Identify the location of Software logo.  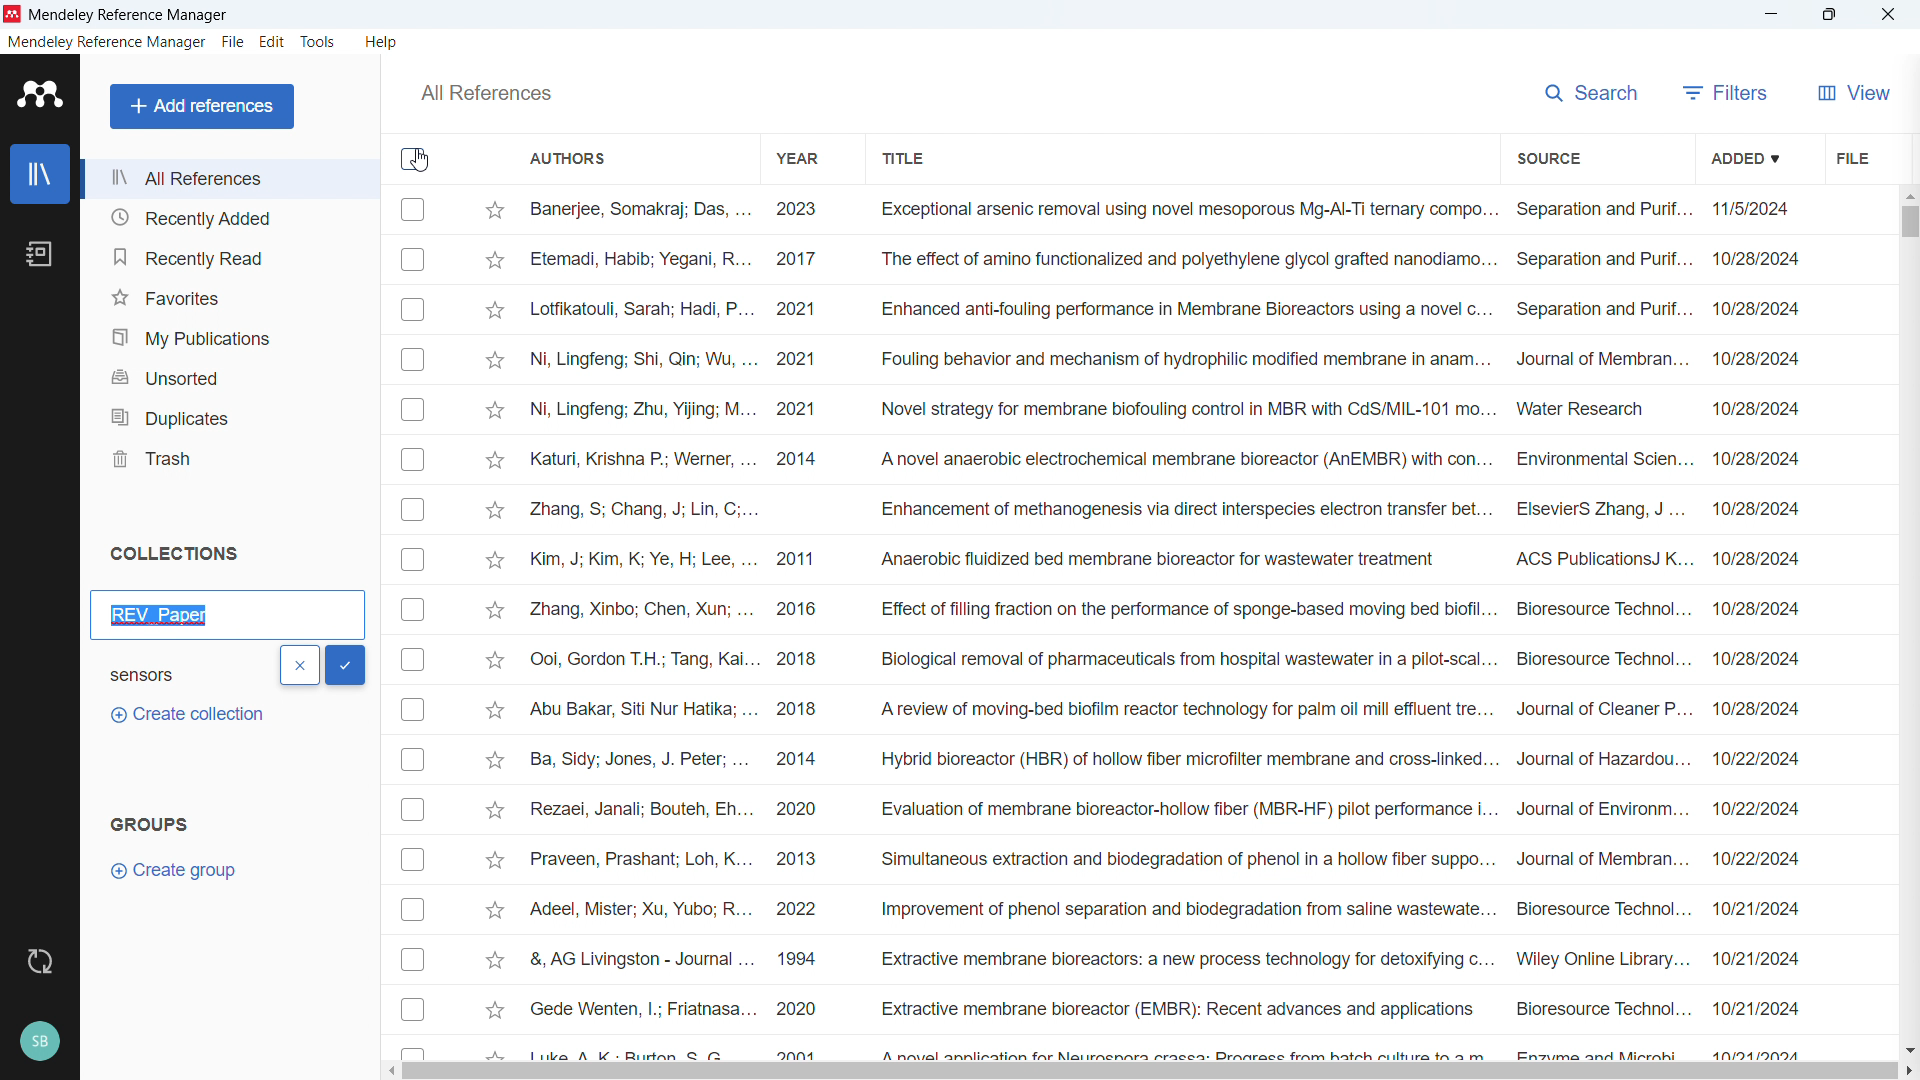
(37, 94).